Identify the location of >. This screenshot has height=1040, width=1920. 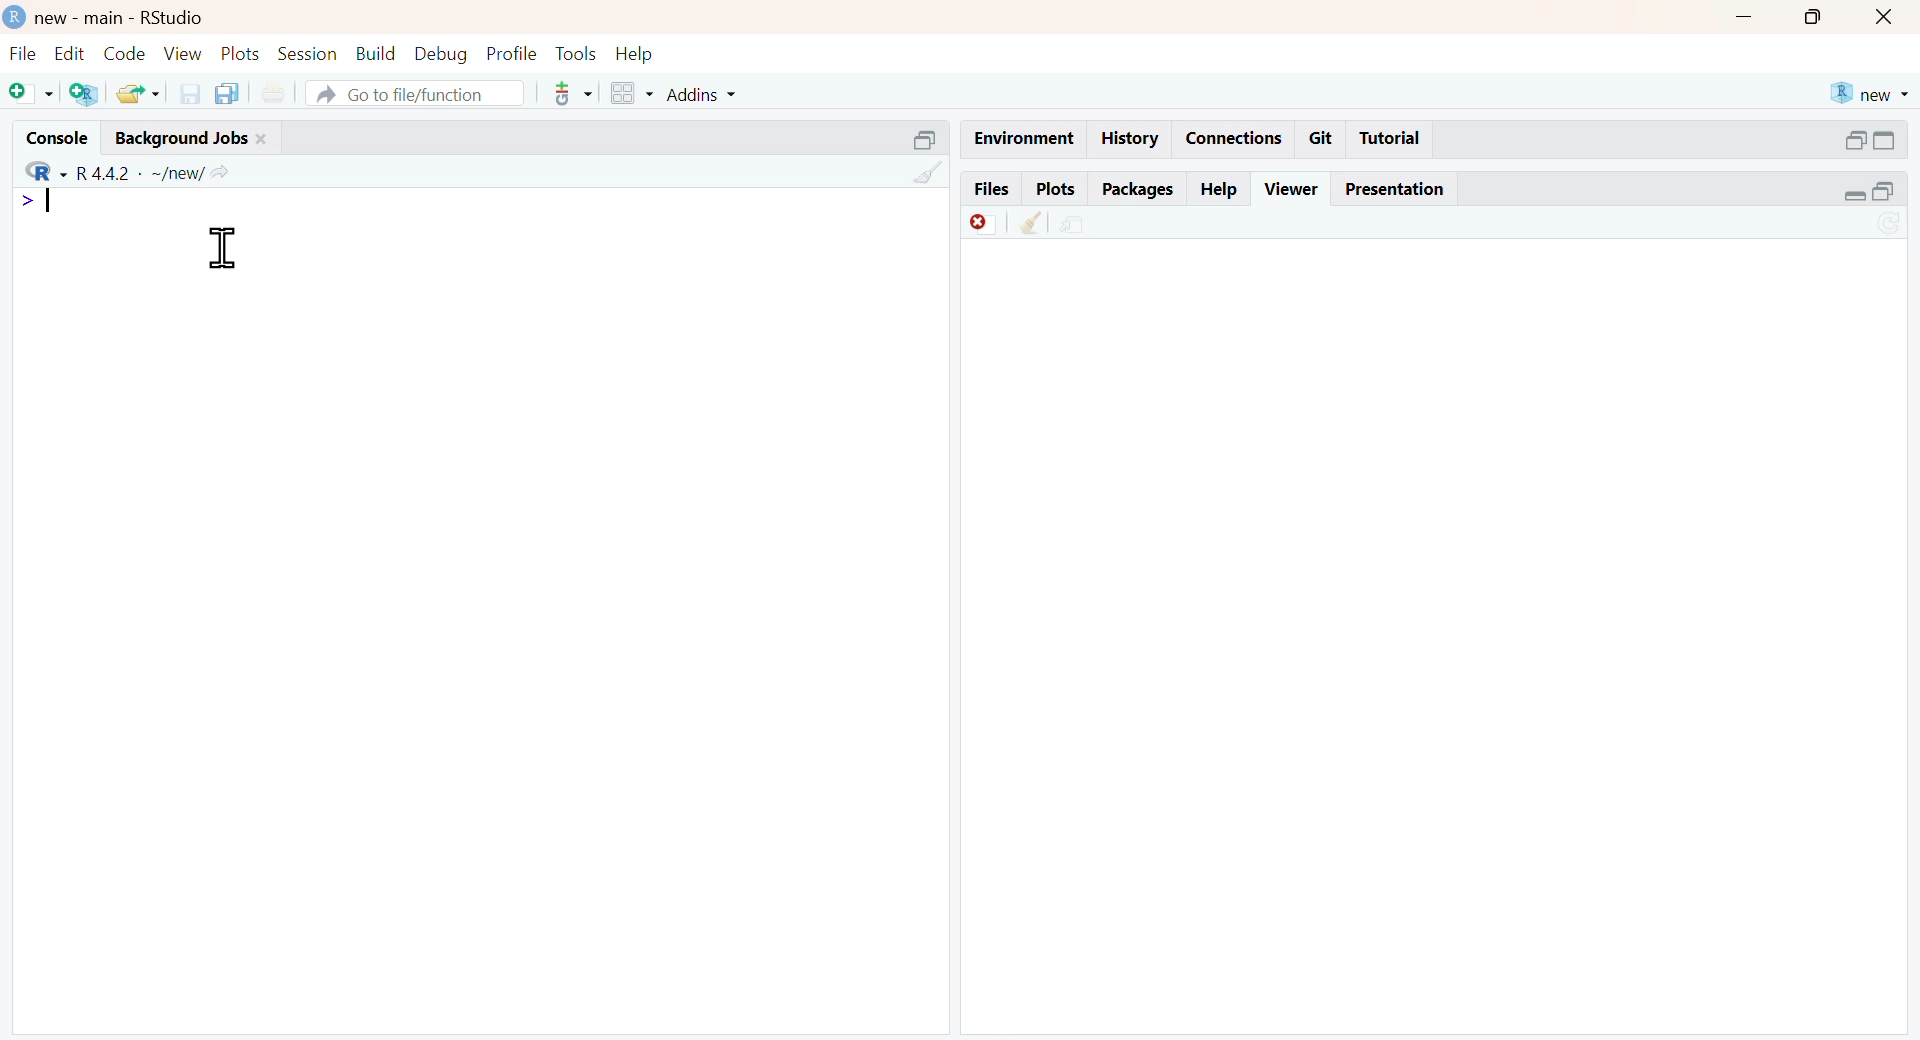
(27, 201).